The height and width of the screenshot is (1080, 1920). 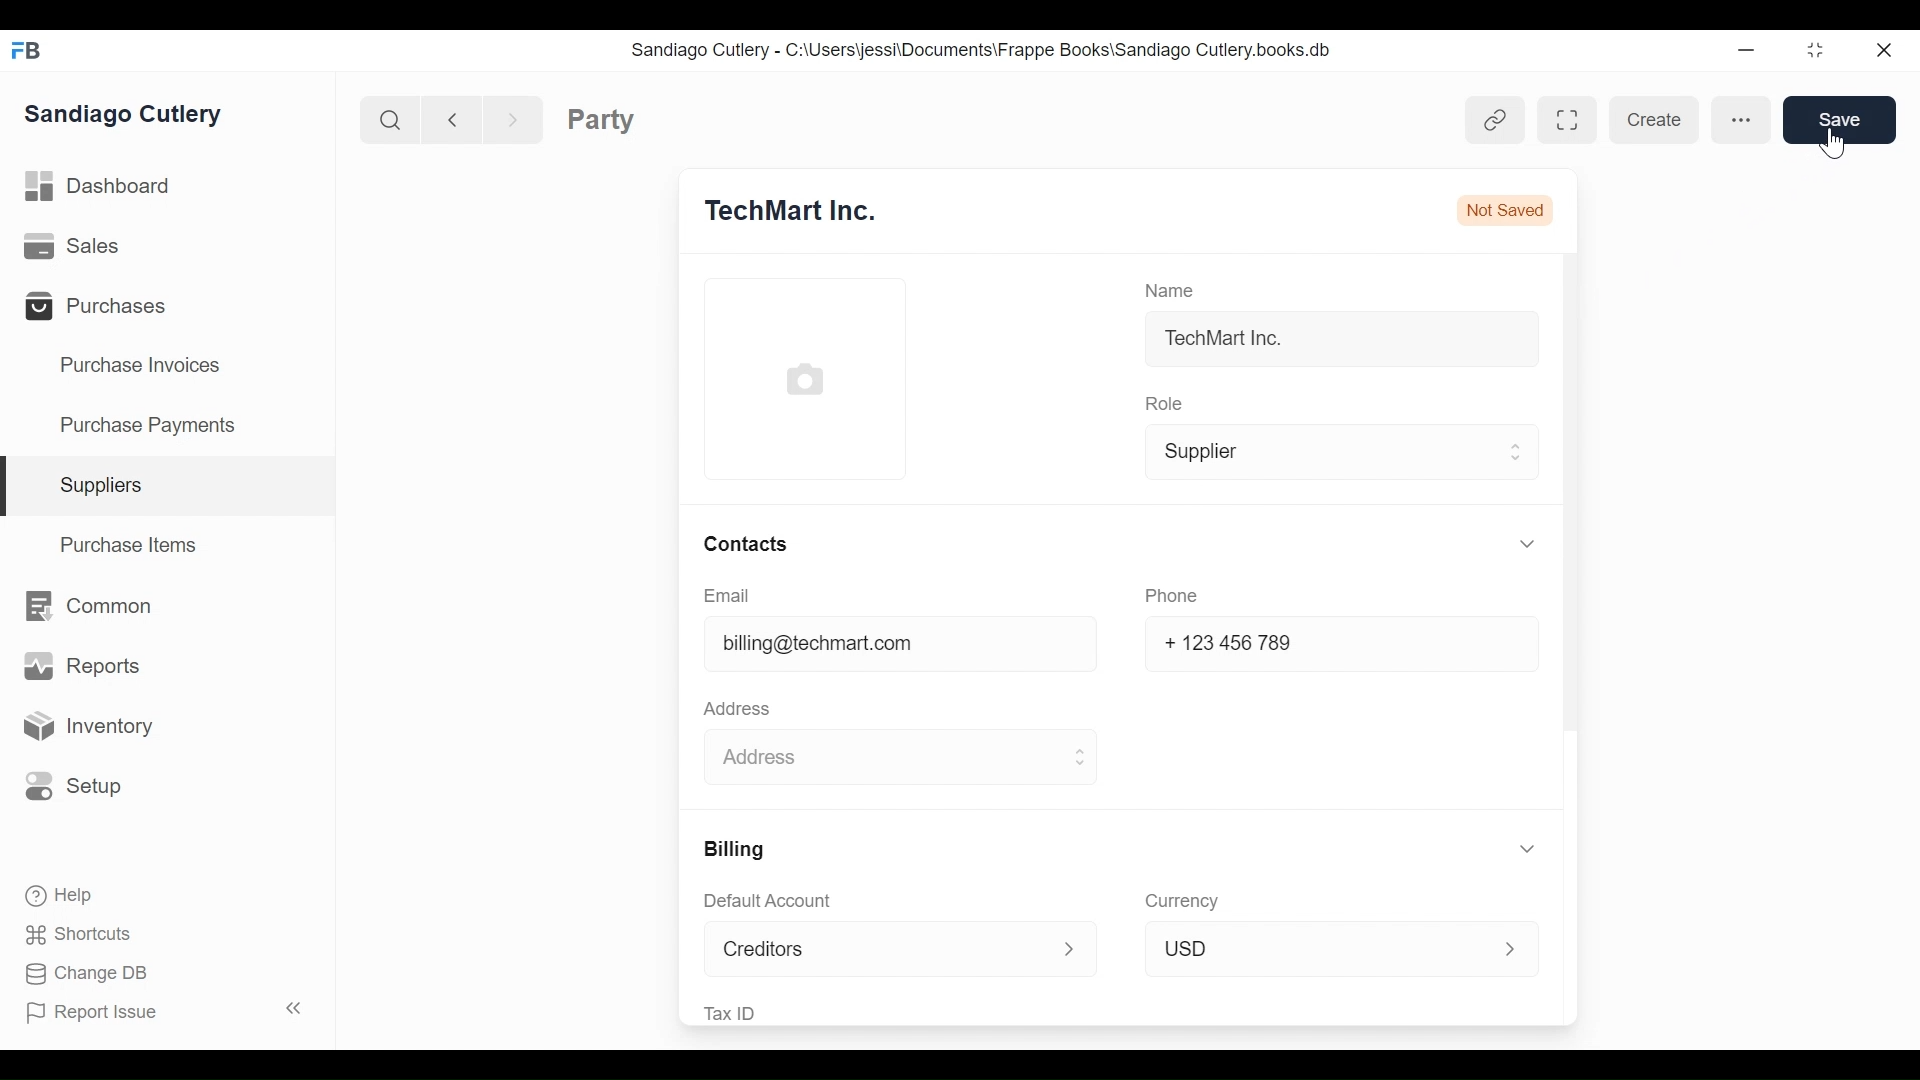 I want to click on Supplier, so click(x=1336, y=453).